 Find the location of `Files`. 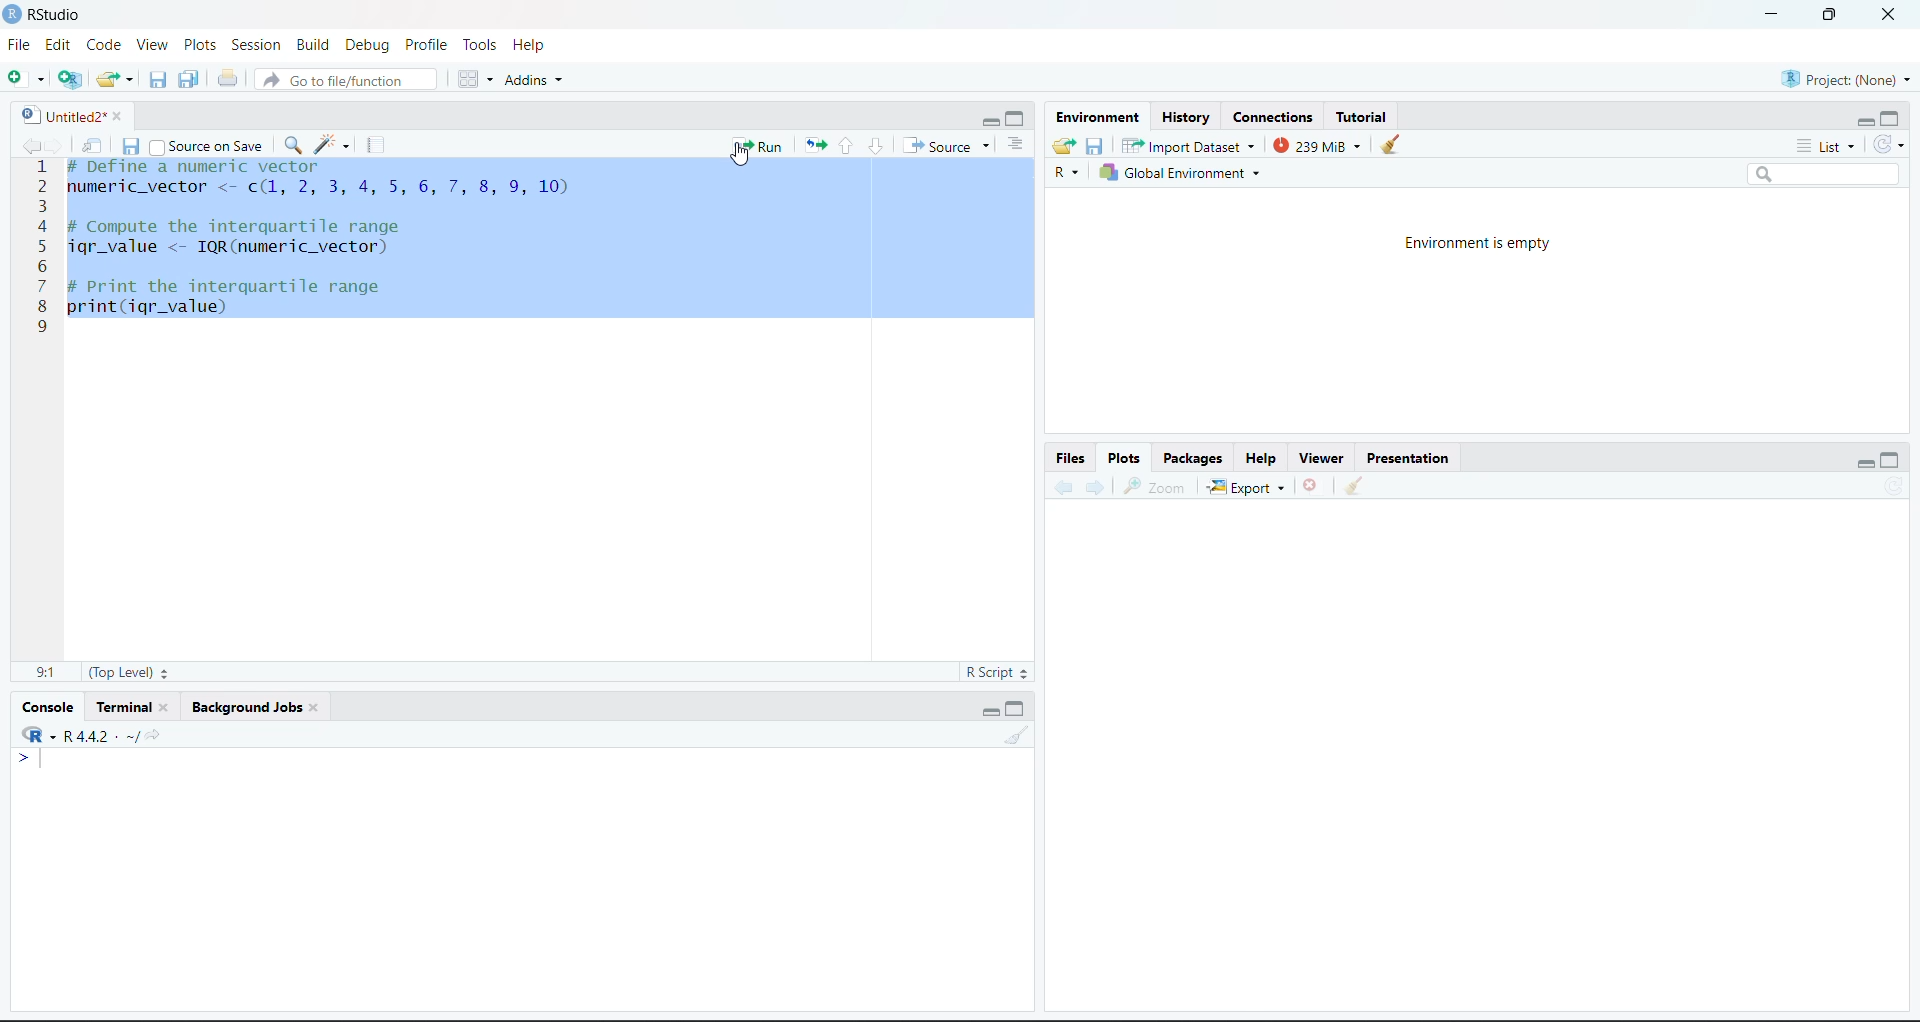

Files is located at coordinates (1071, 456).